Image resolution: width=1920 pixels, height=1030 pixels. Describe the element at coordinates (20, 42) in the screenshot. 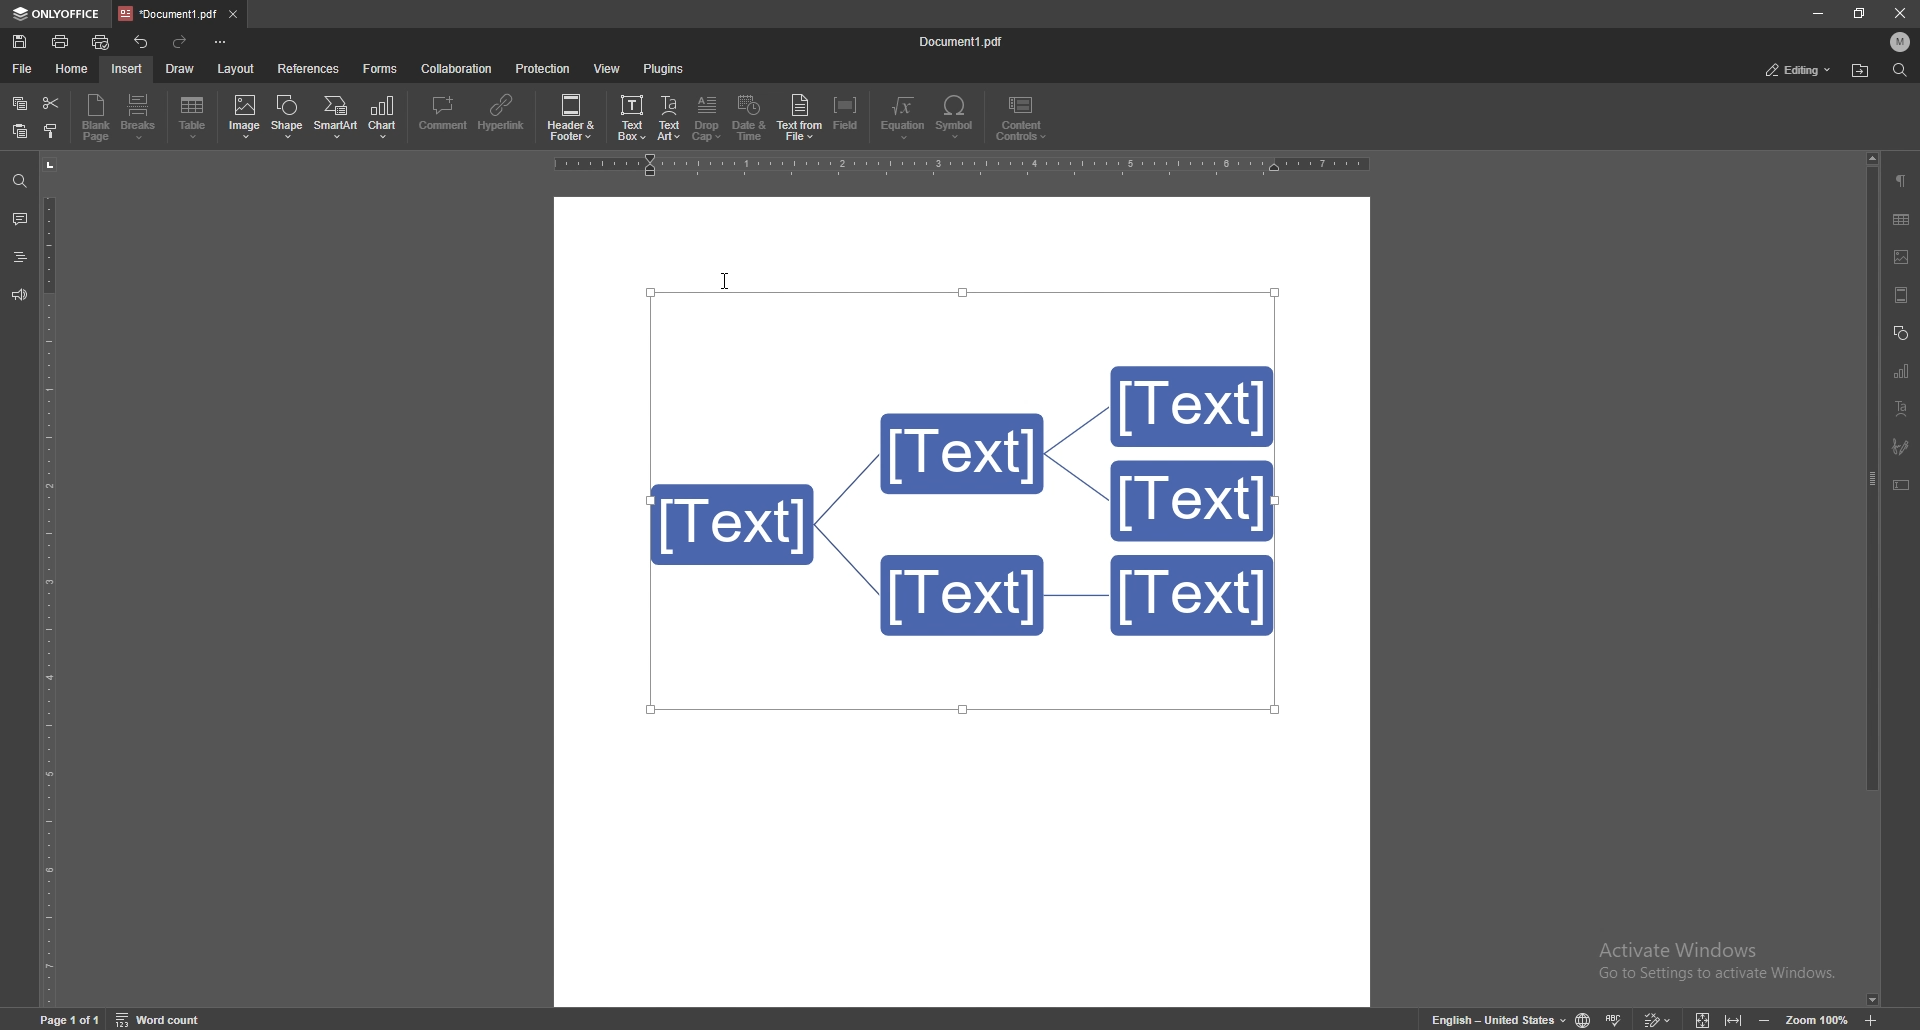

I see `save` at that location.